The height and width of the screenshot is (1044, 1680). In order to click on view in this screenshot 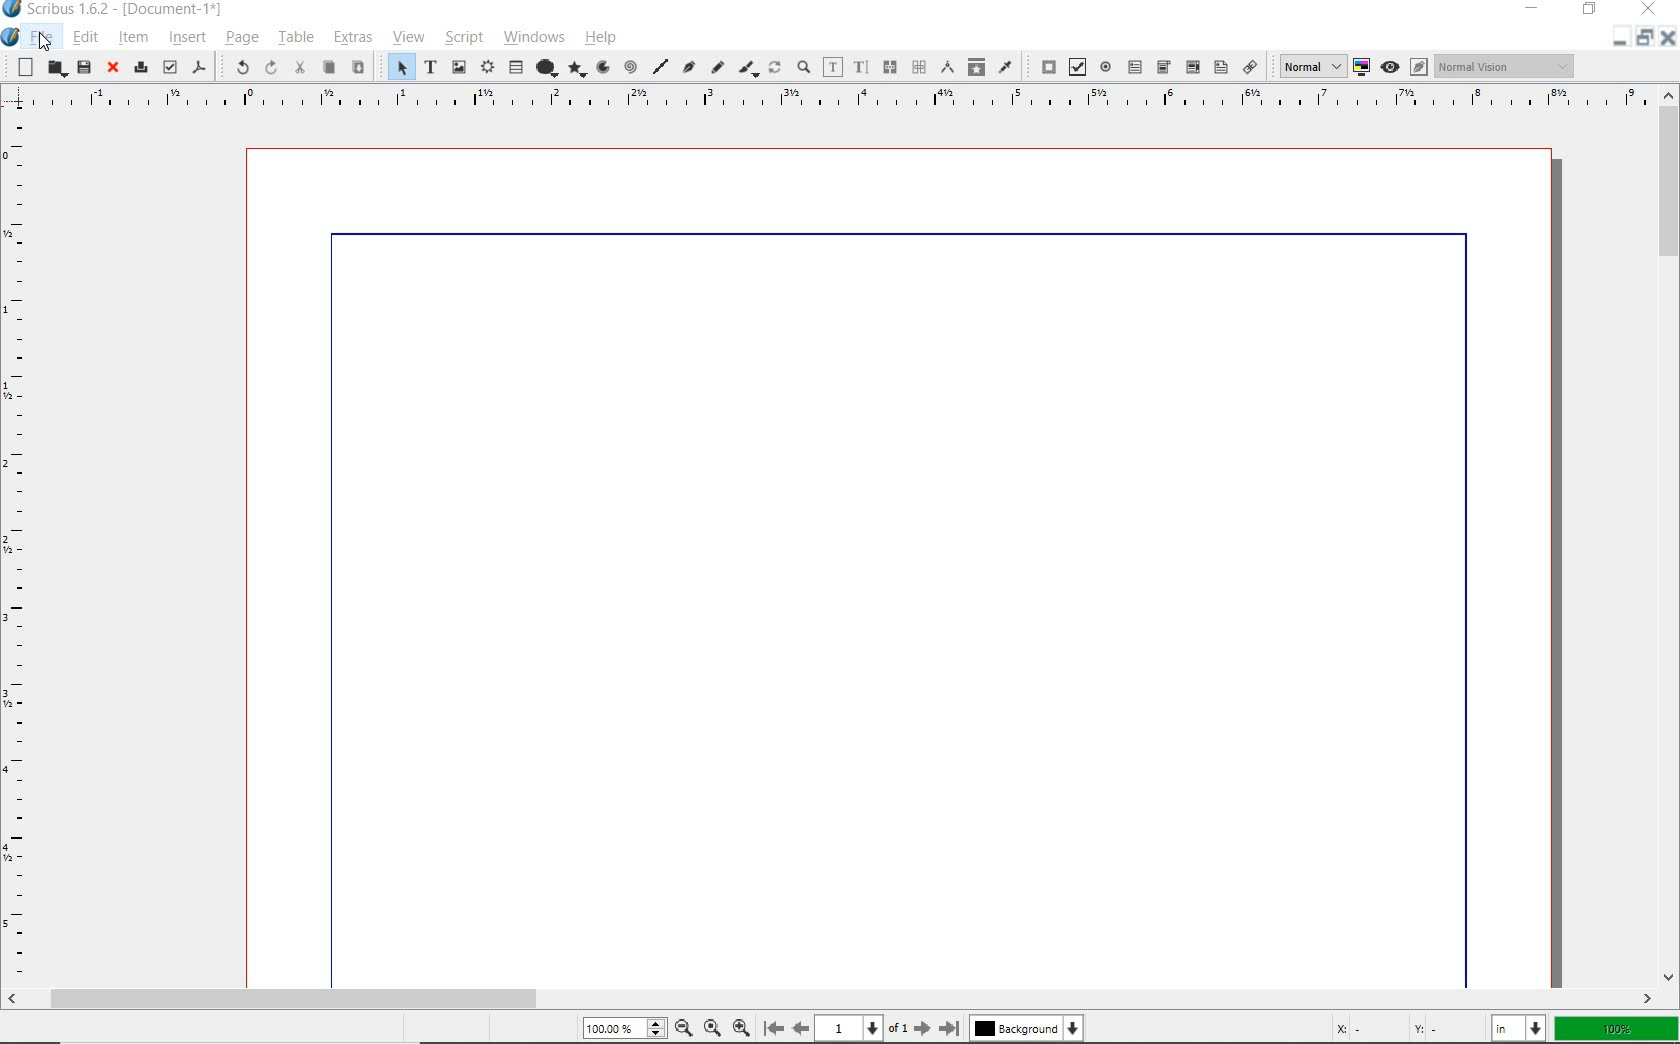, I will do `click(407, 38)`.